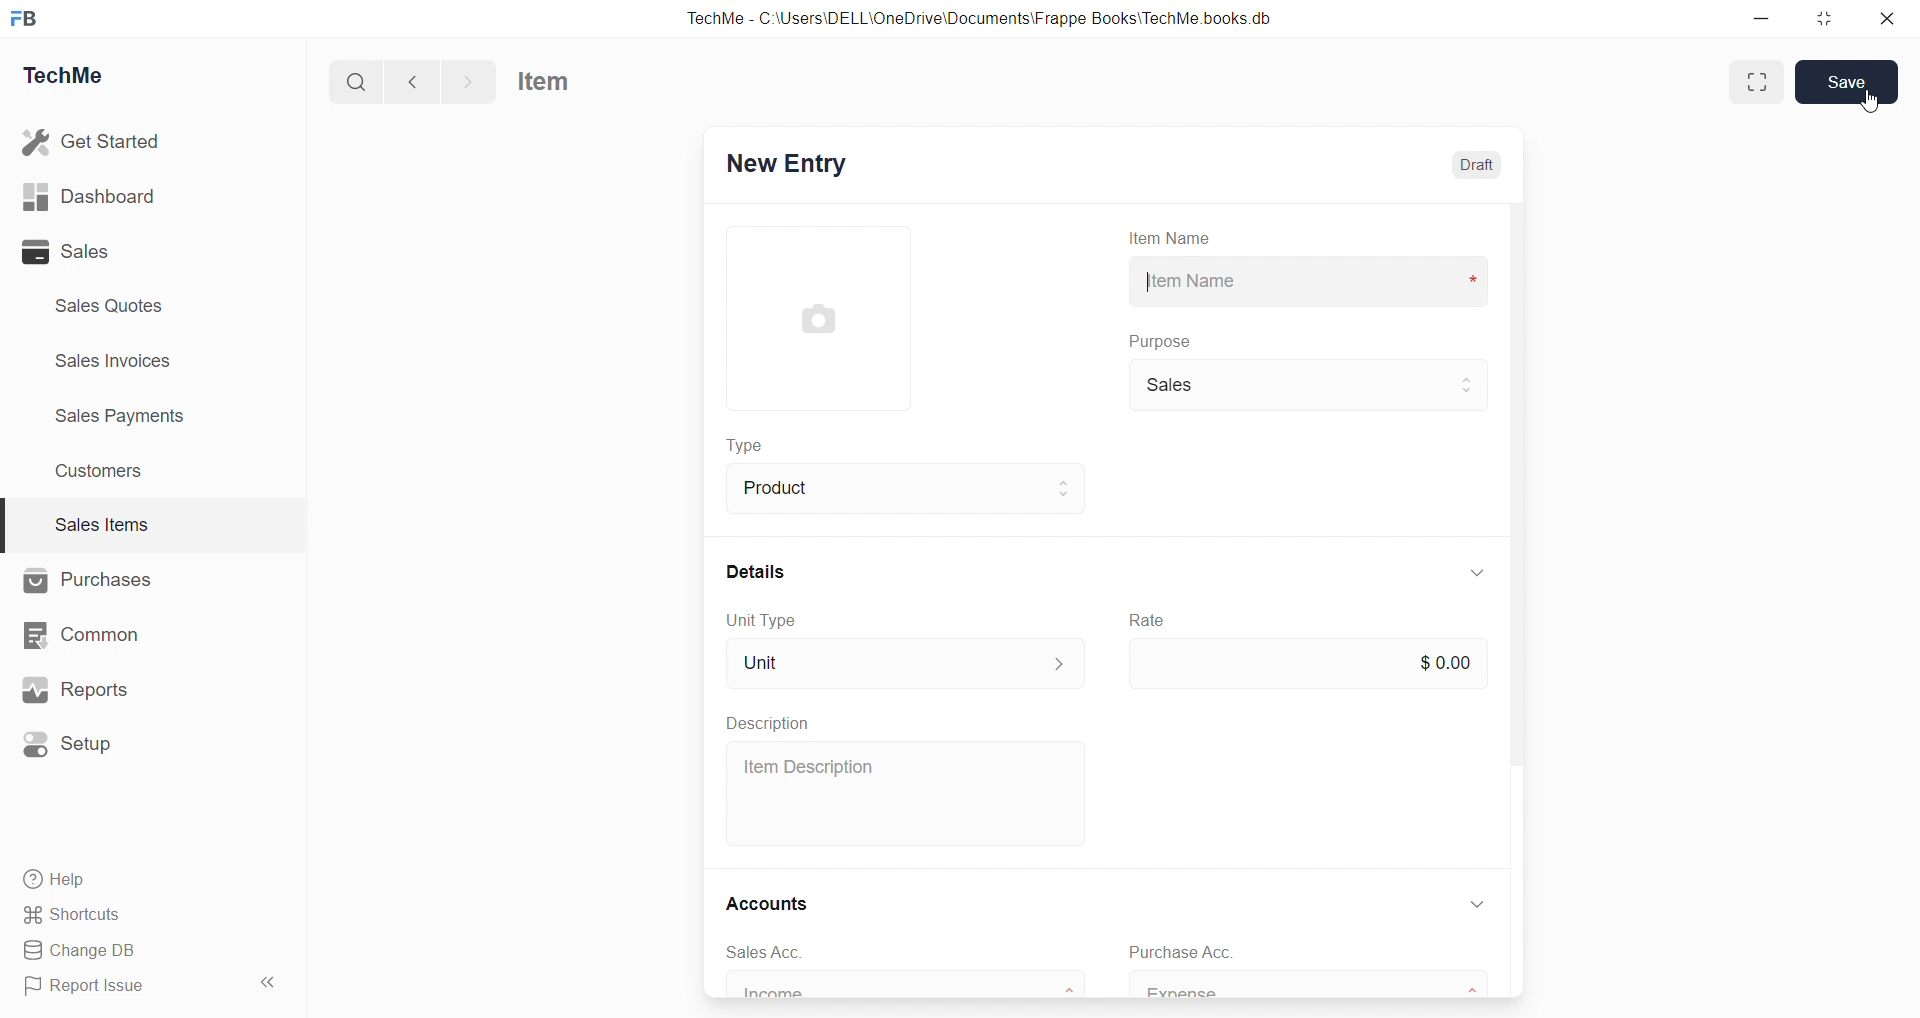  Describe the element at coordinates (1824, 19) in the screenshot. I see `resize` at that location.